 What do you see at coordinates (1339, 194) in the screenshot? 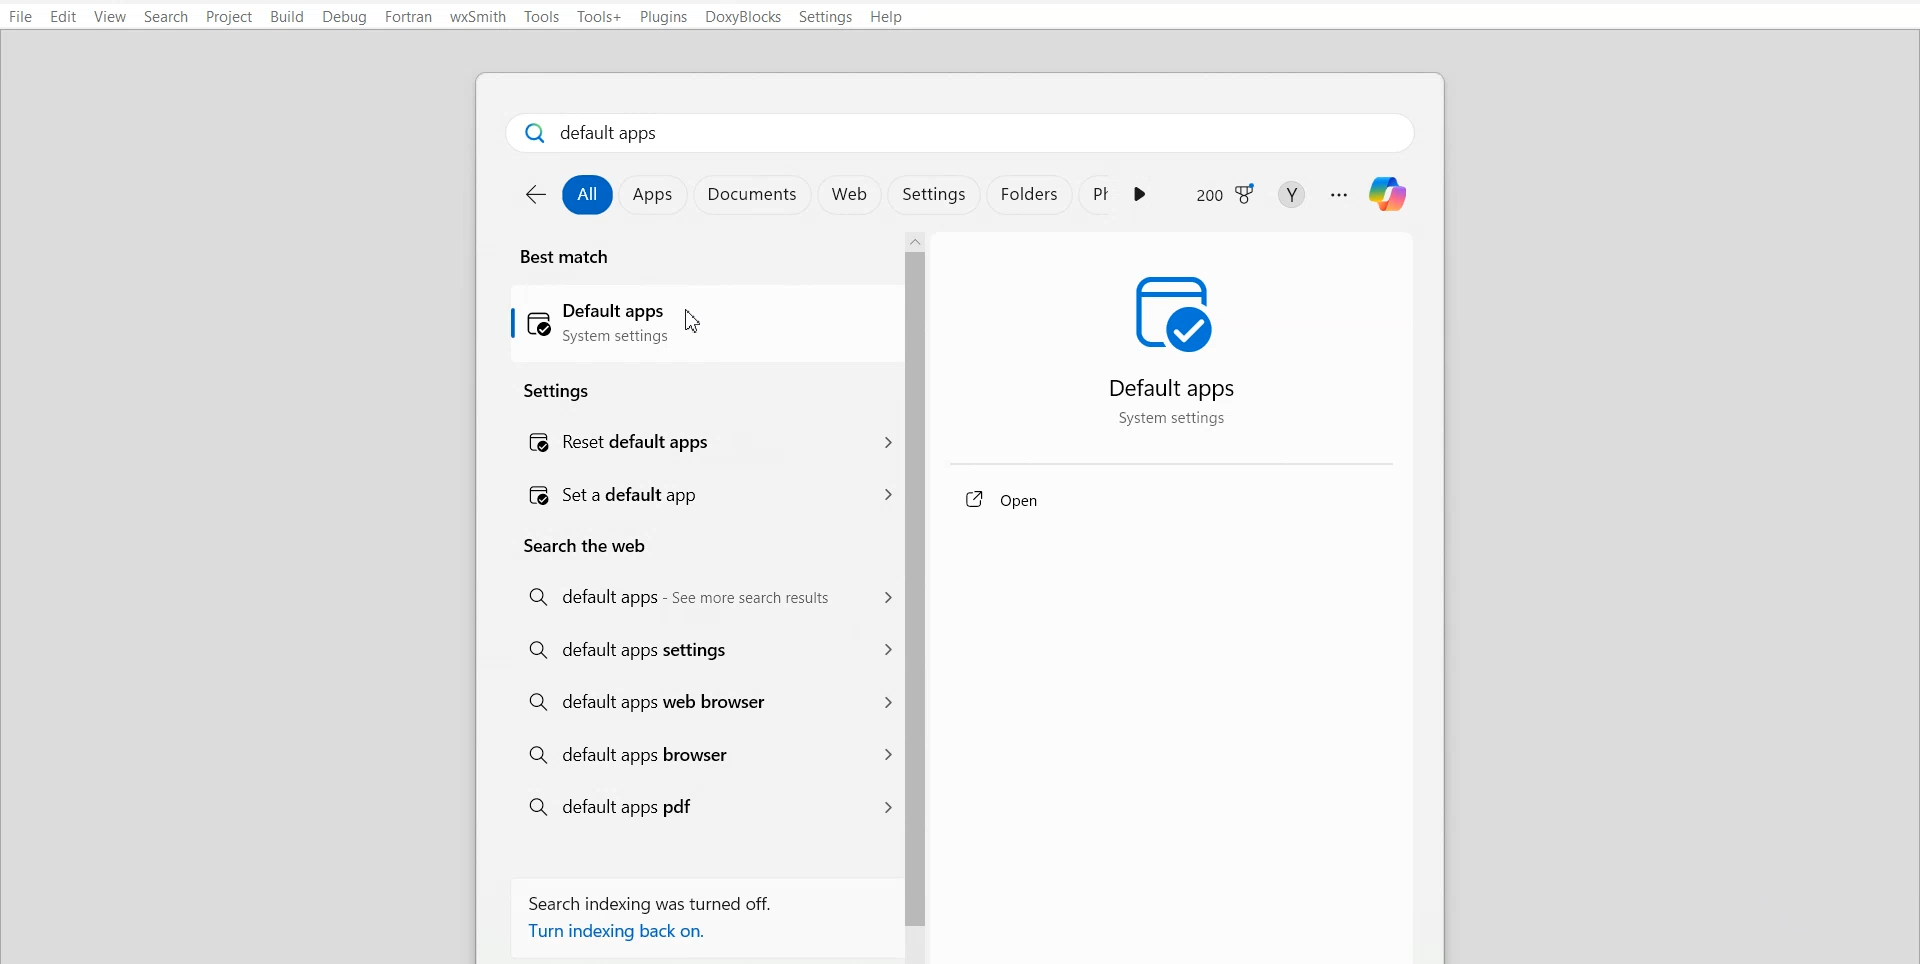
I see `More` at bounding box center [1339, 194].